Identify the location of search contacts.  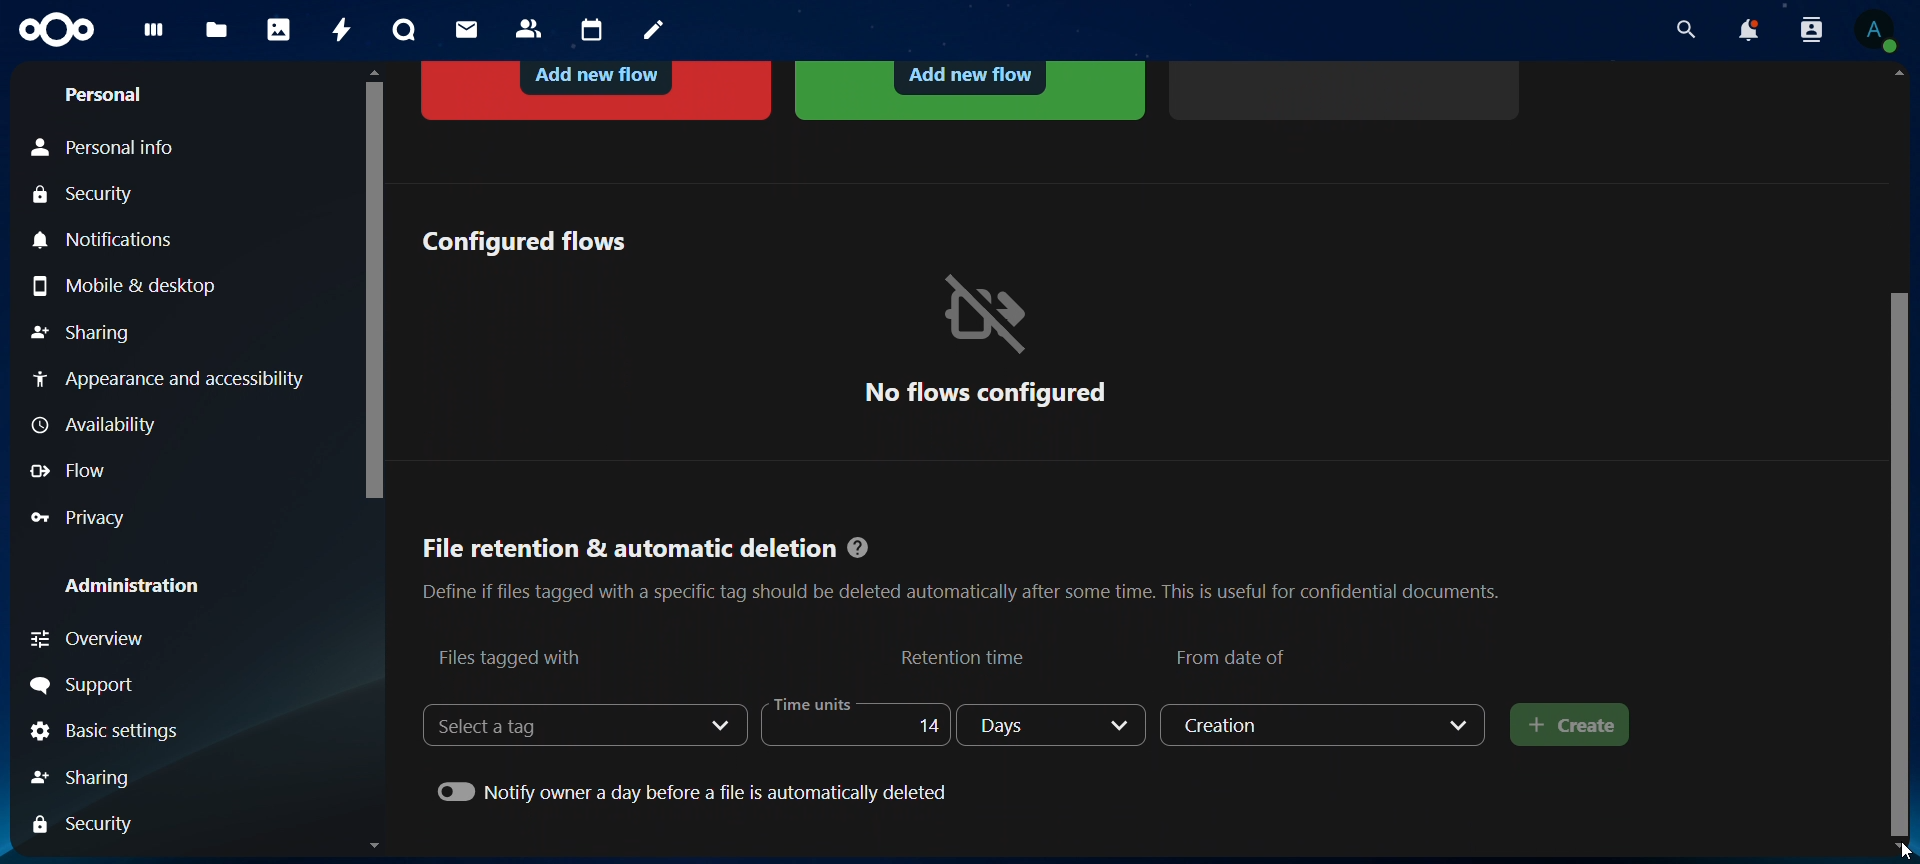
(1816, 31).